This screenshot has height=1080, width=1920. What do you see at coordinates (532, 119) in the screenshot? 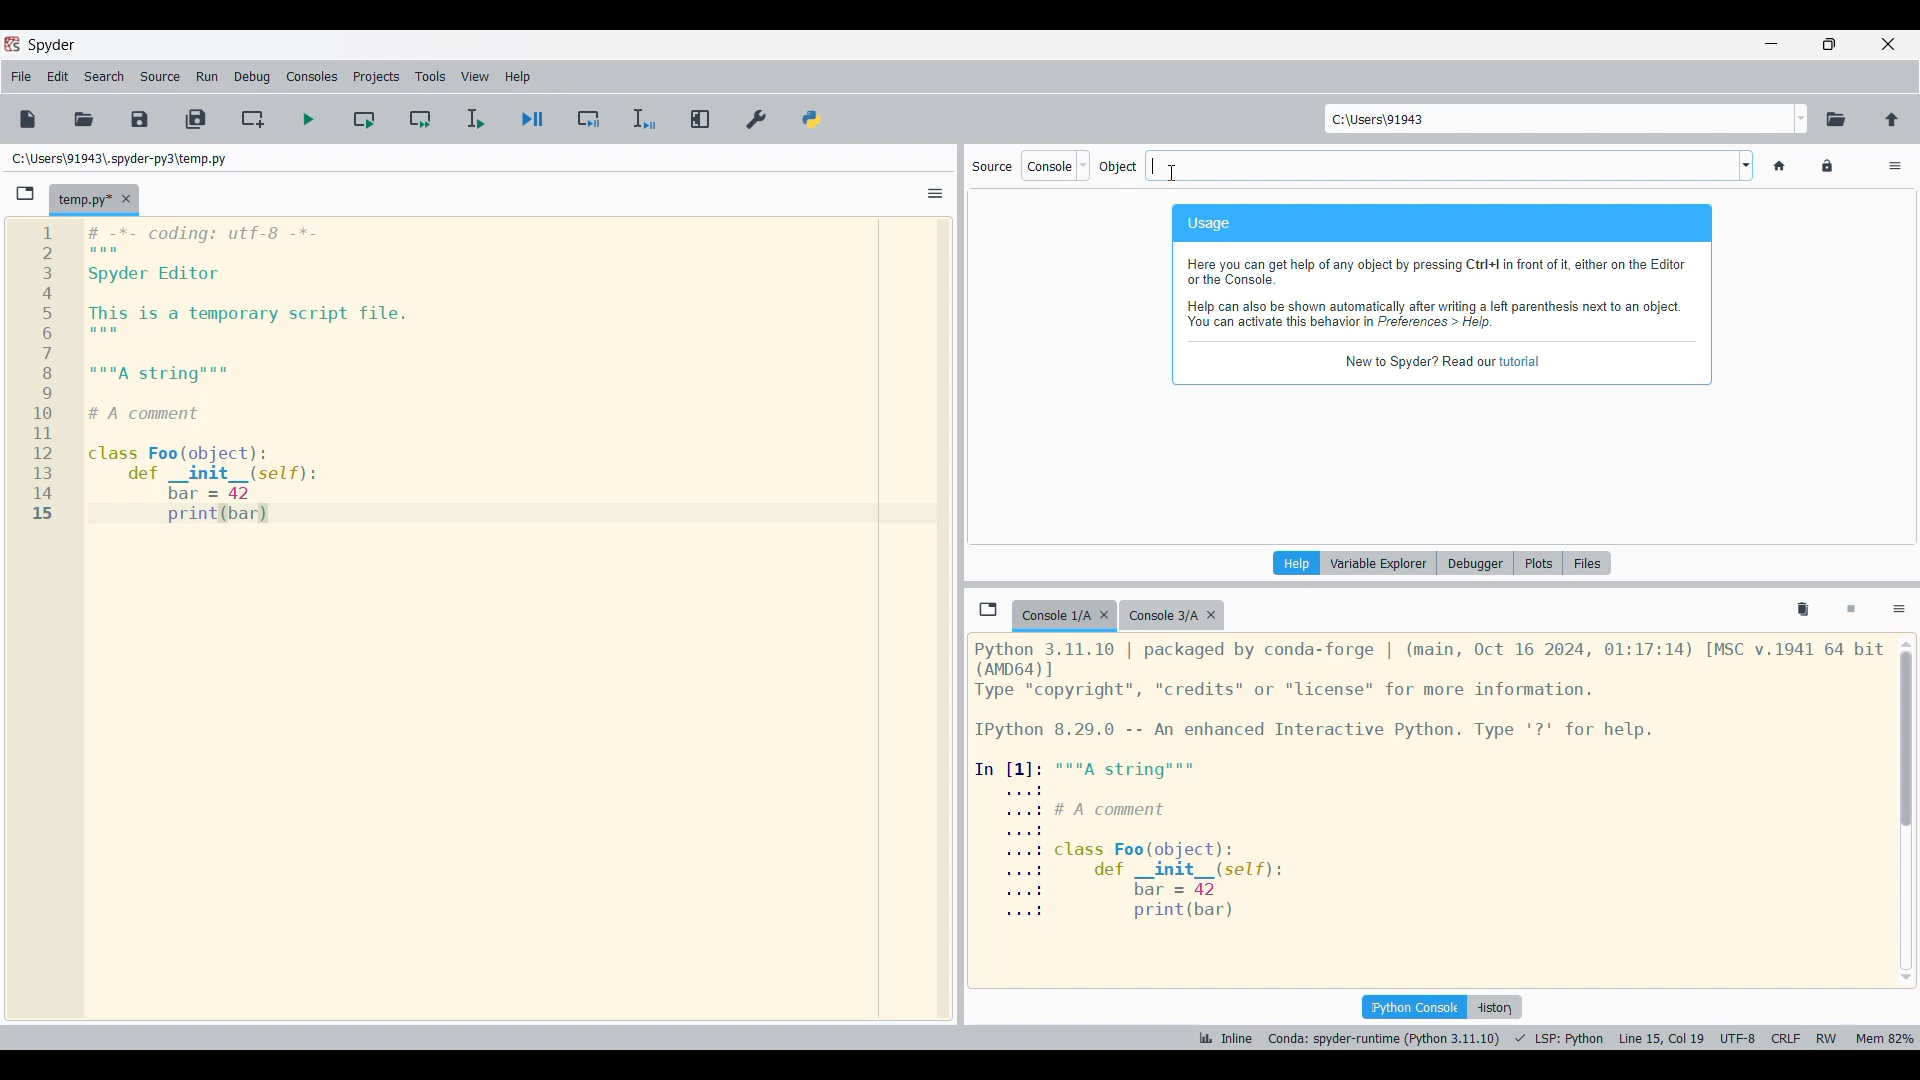
I see `Debug file` at bounding box center [532, 119].